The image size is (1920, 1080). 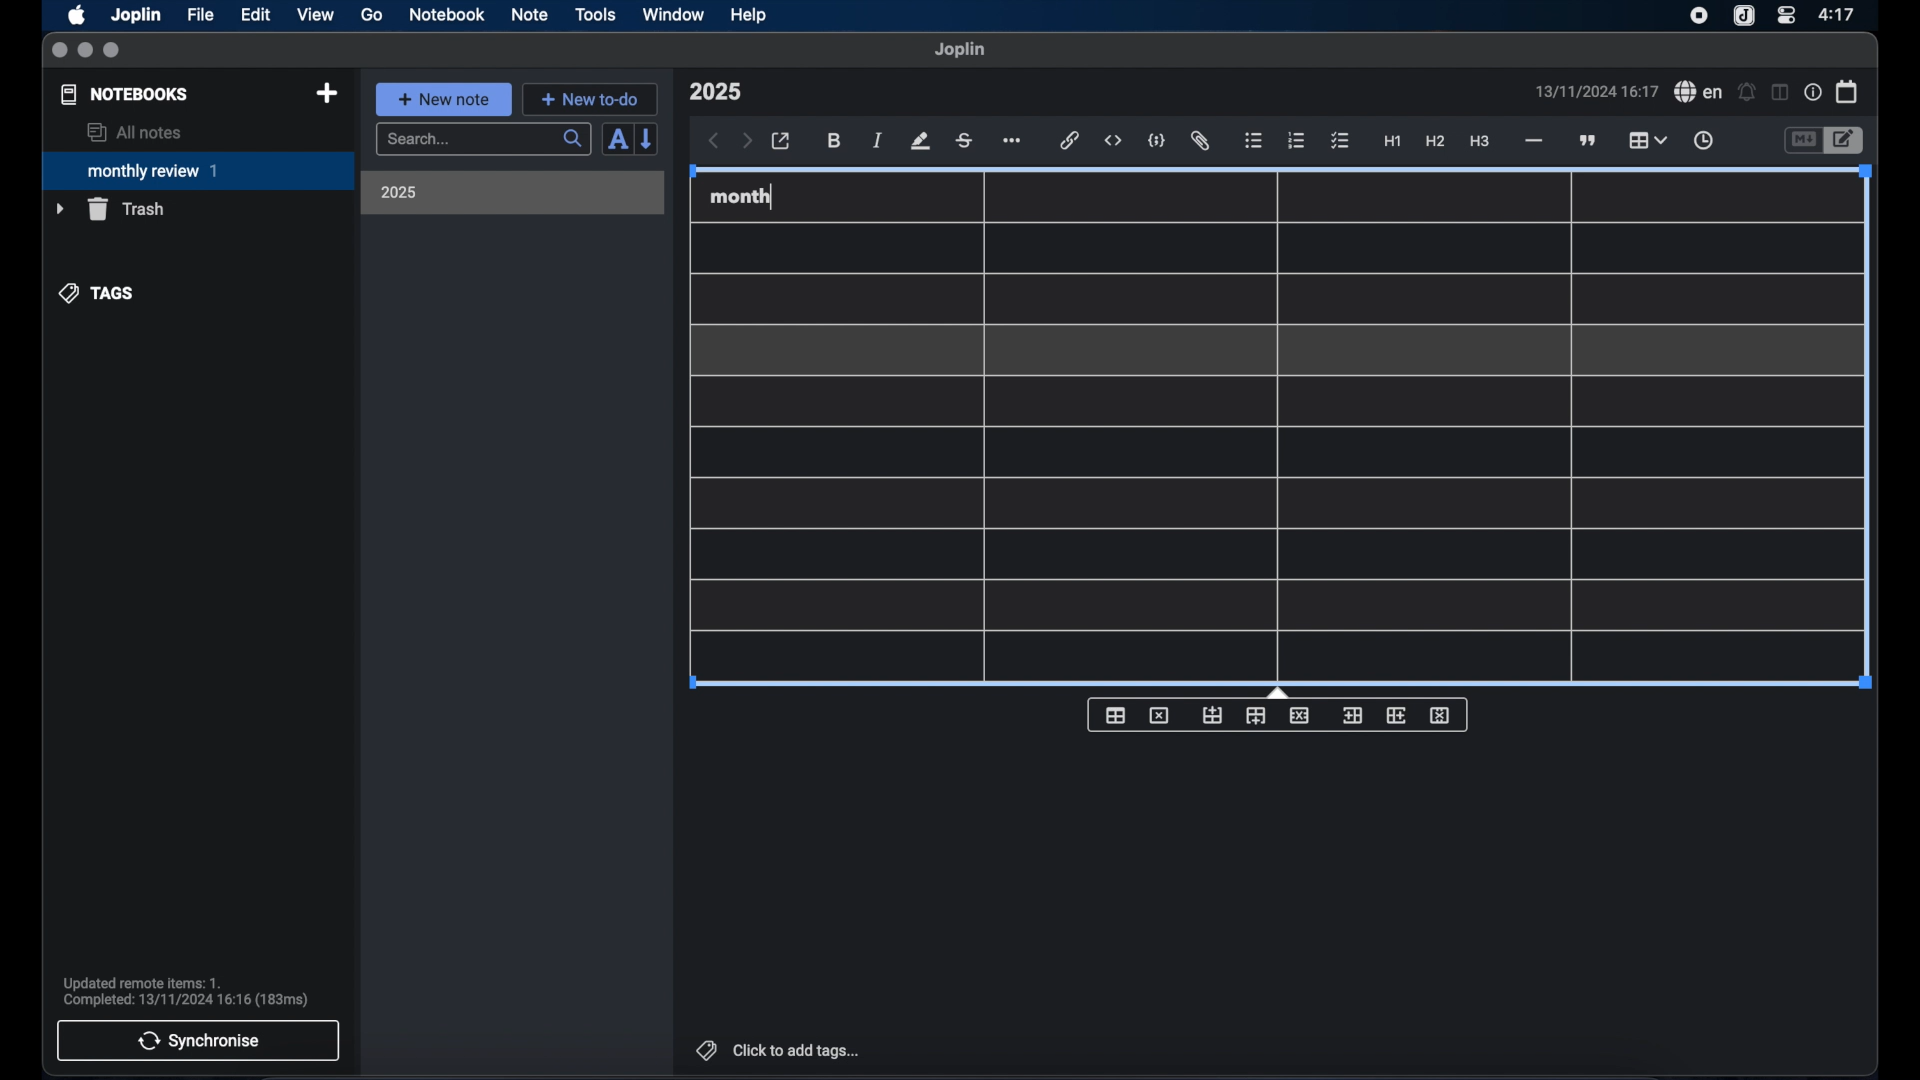 What do you see at coordinates (1596, 91) in the screenshot?
I see `date` at bounding box center [1596, 91].